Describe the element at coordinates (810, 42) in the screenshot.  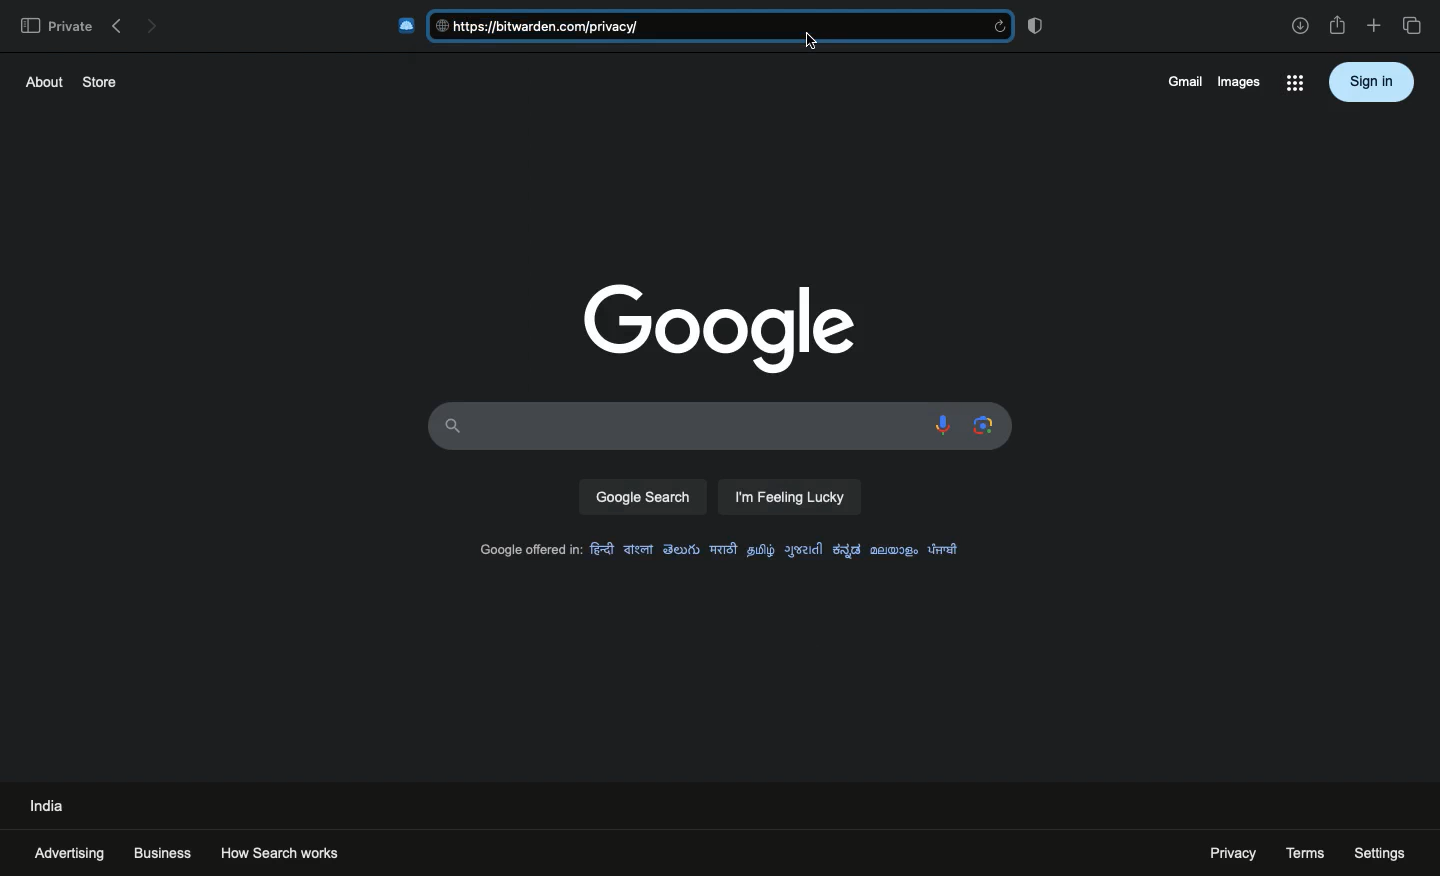
I see `Cursor` at that location.